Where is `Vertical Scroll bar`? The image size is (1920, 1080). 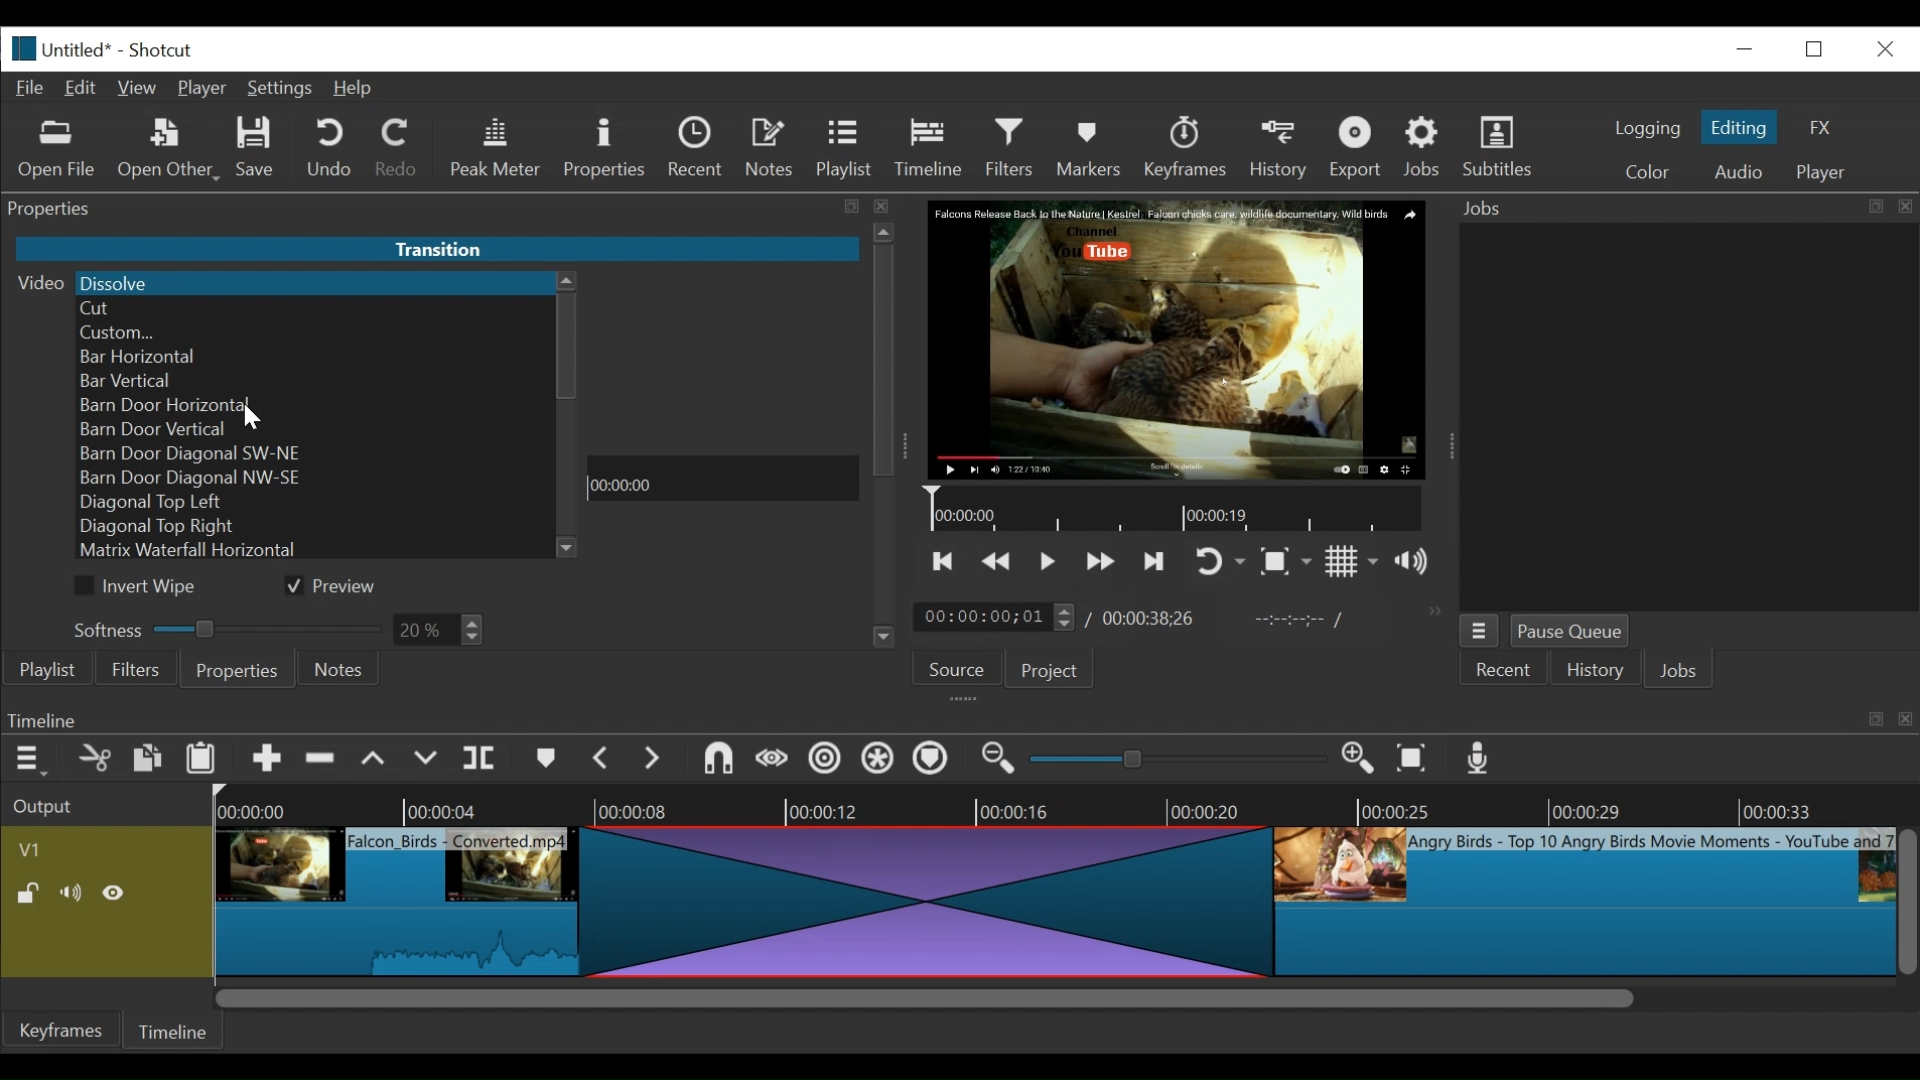
Vertical Scroll bar is located at coordinates (885, 361).